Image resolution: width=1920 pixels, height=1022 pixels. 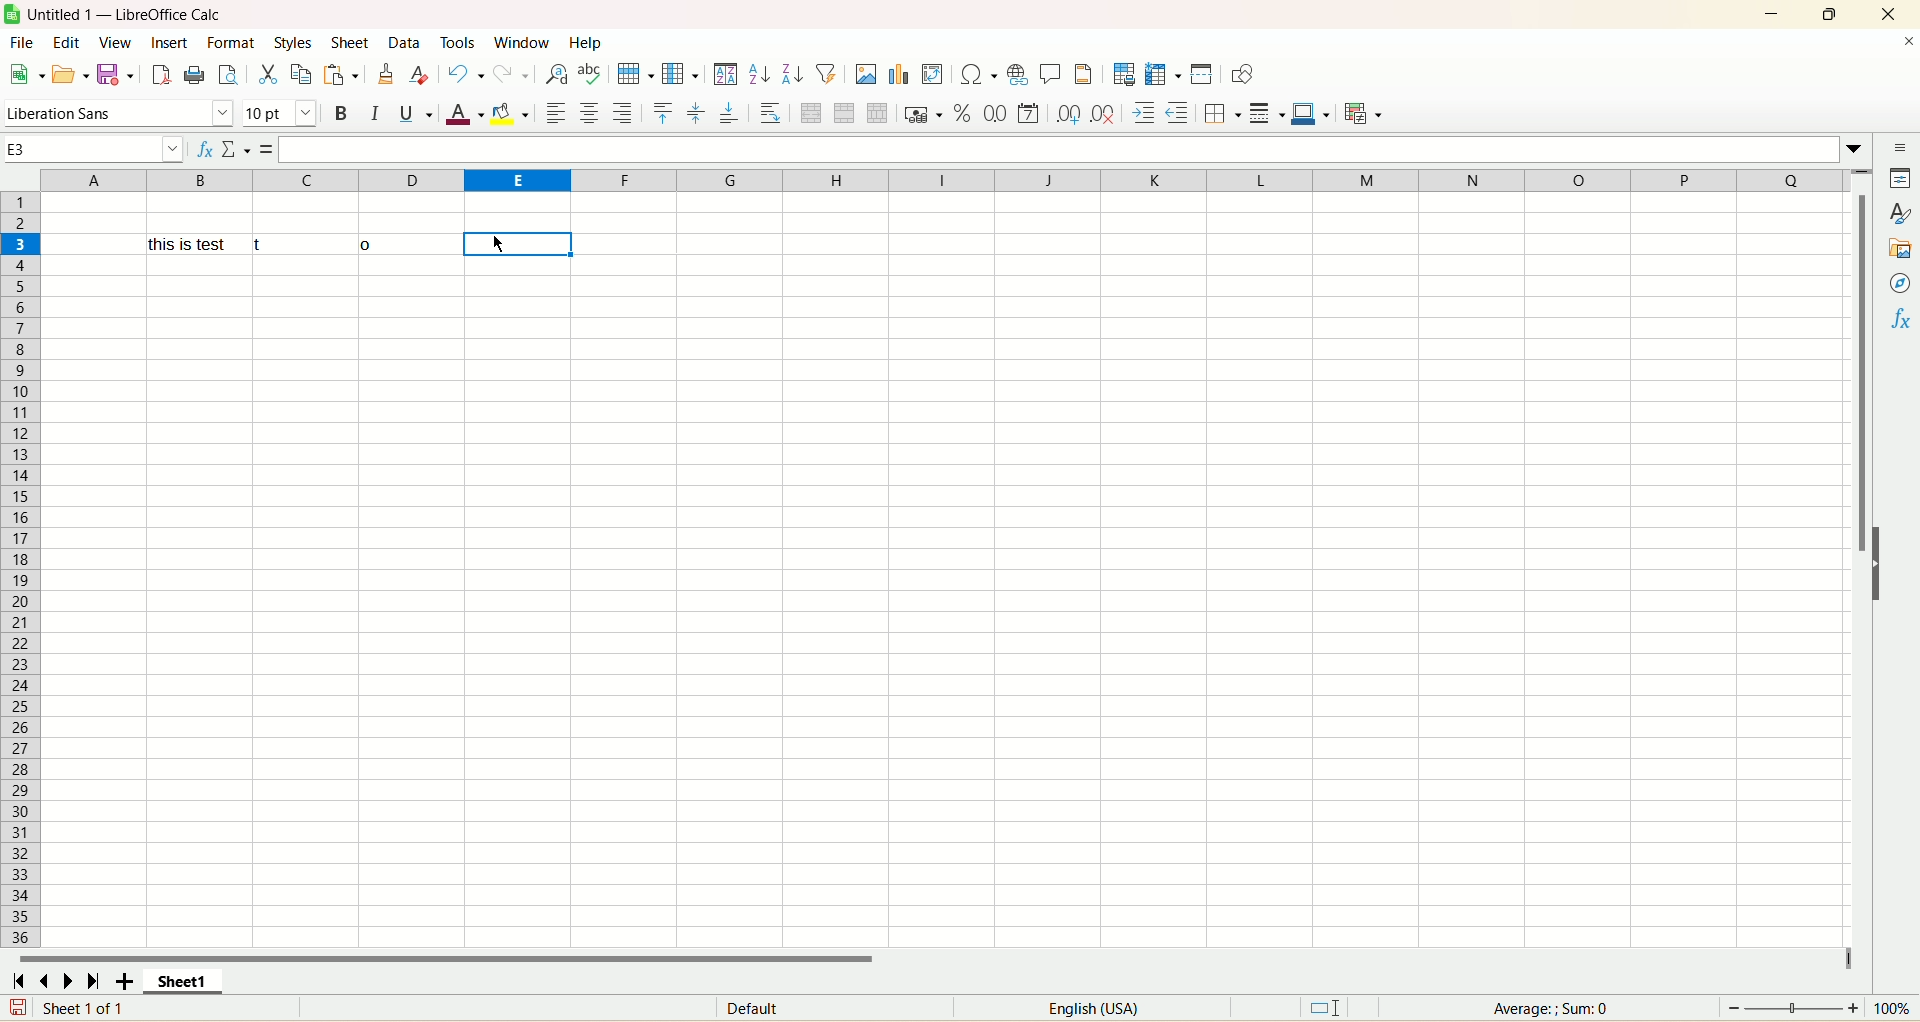 What do you see at coordinates (1898, 45) in the screenshot?
I see `close` at bounding box center [1898, 45].